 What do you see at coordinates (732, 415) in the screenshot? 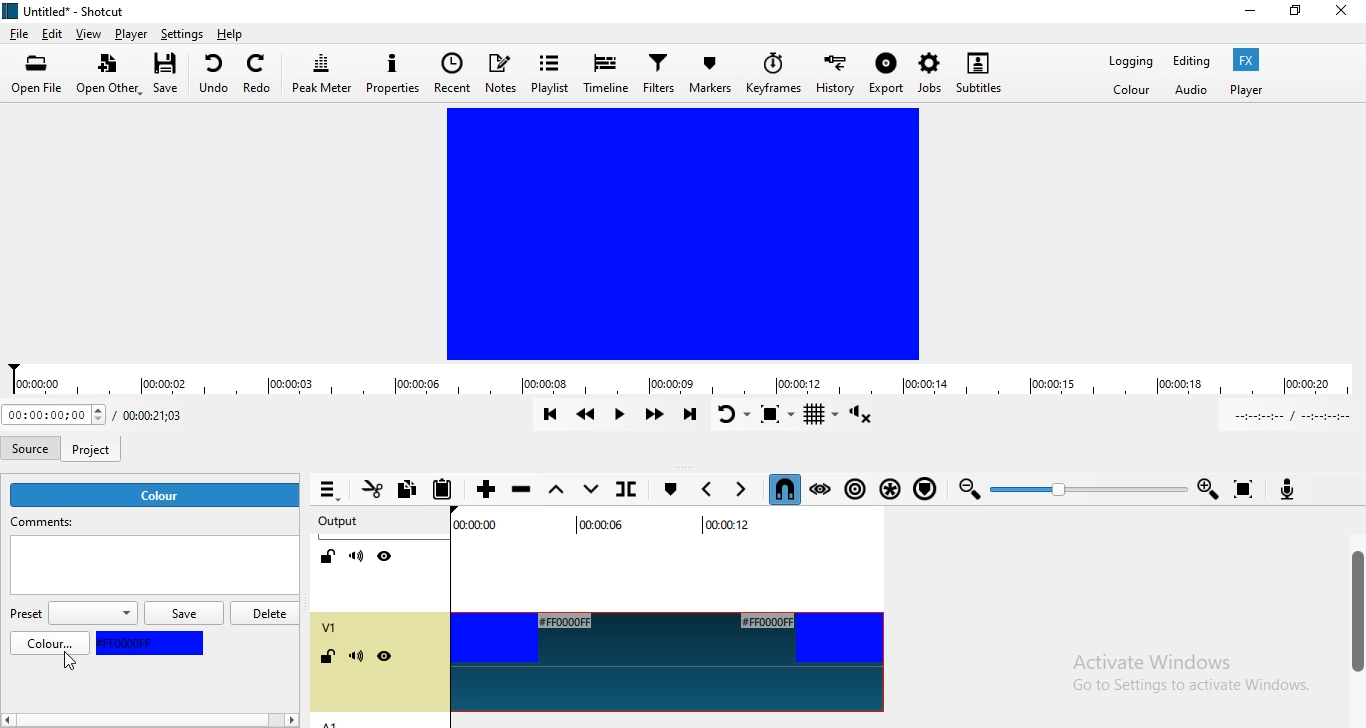
I see `Toggle player looping ` at bounding box center [732, 415].